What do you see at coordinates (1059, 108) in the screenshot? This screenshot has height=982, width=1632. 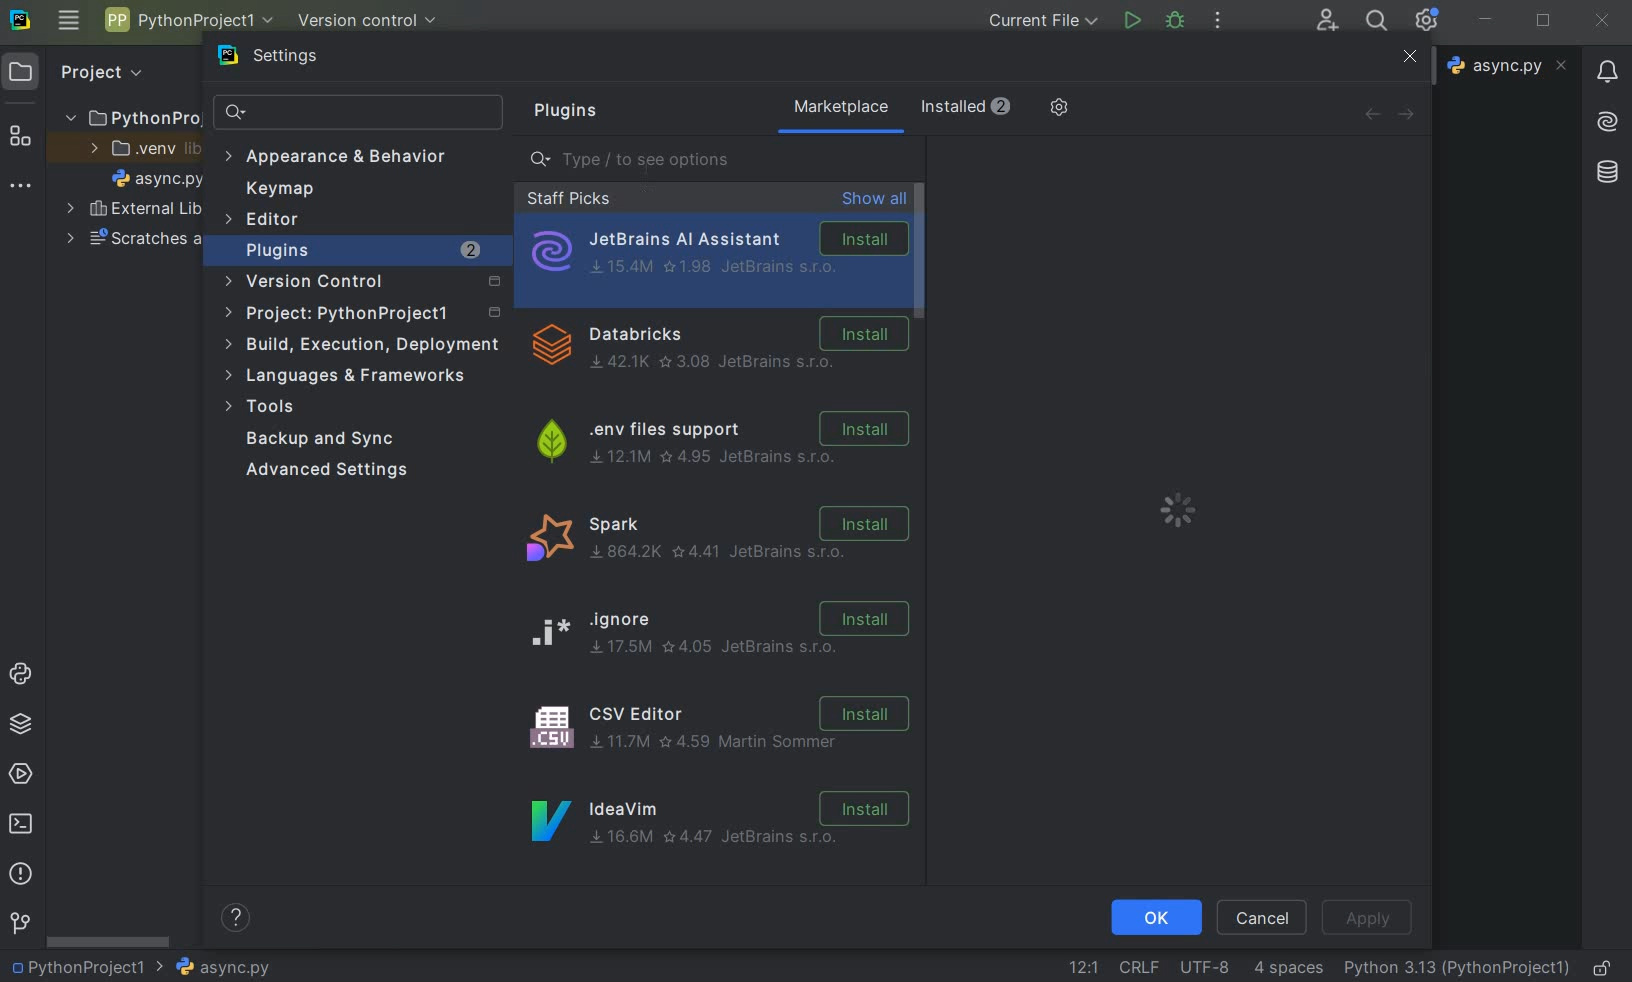 I see `manage repositories and more` at bounding box center [1059, 108].